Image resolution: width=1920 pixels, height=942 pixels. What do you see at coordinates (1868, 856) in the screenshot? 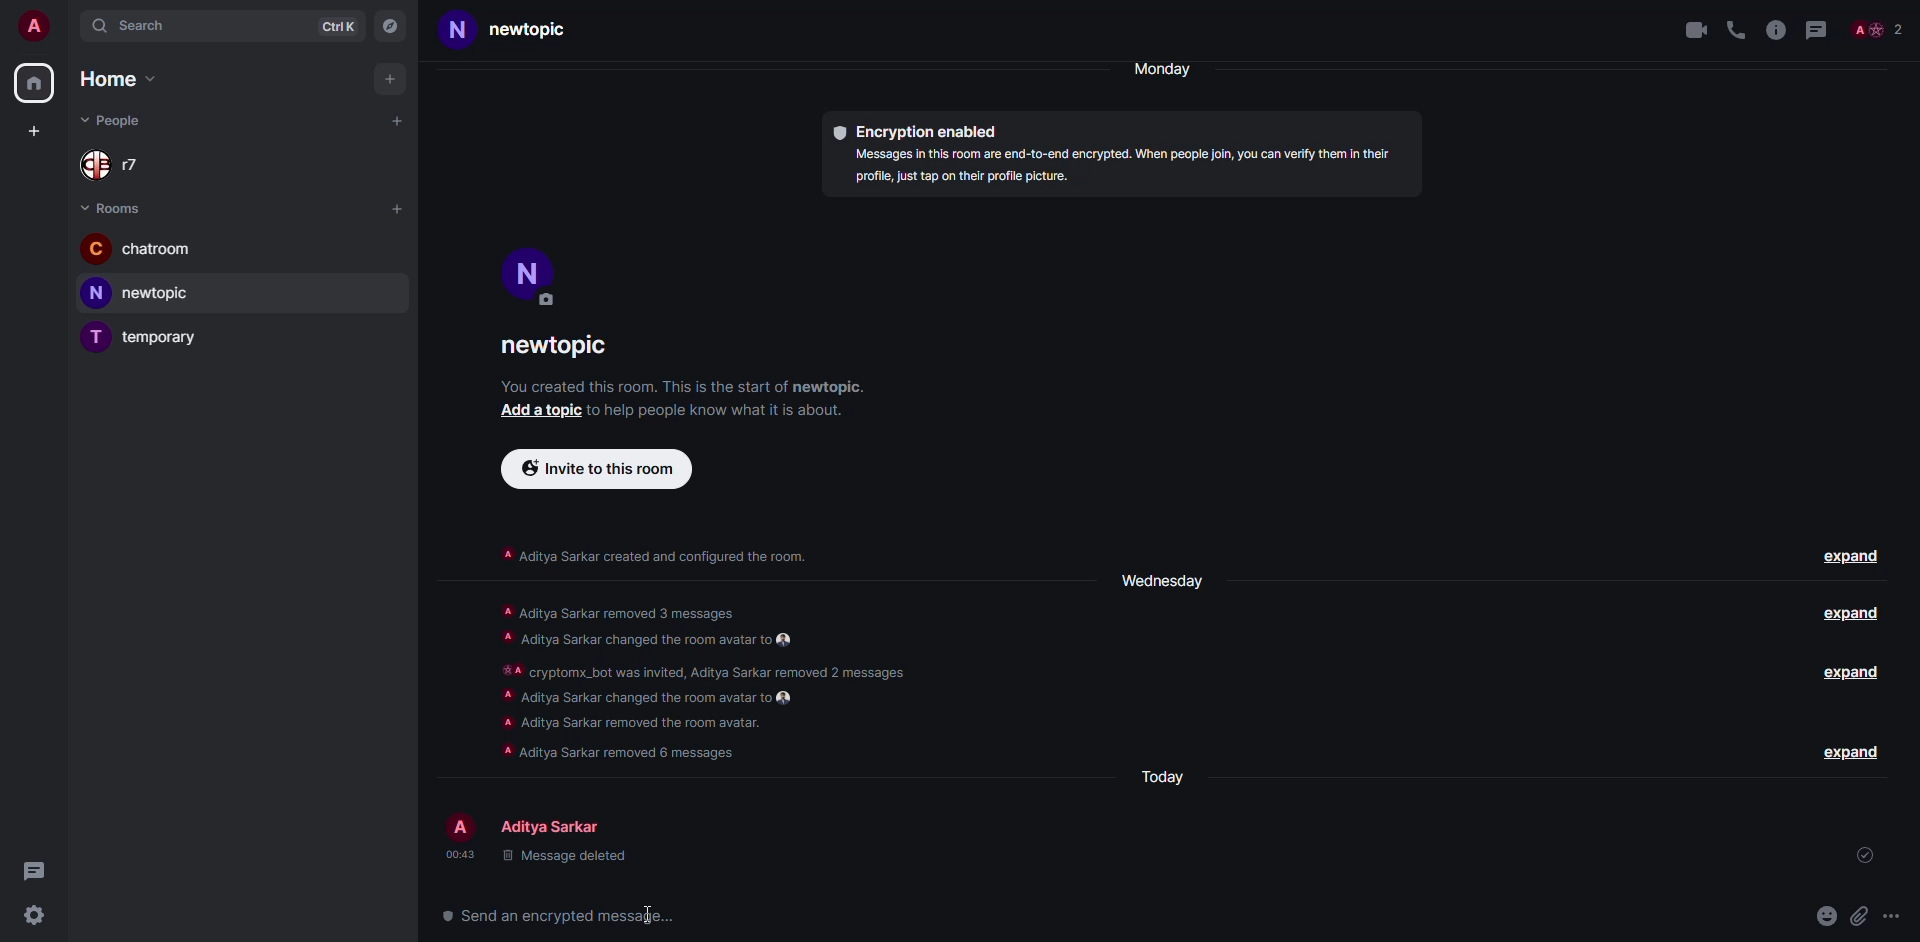
I see `sent` at bounding box center [1868, 856].